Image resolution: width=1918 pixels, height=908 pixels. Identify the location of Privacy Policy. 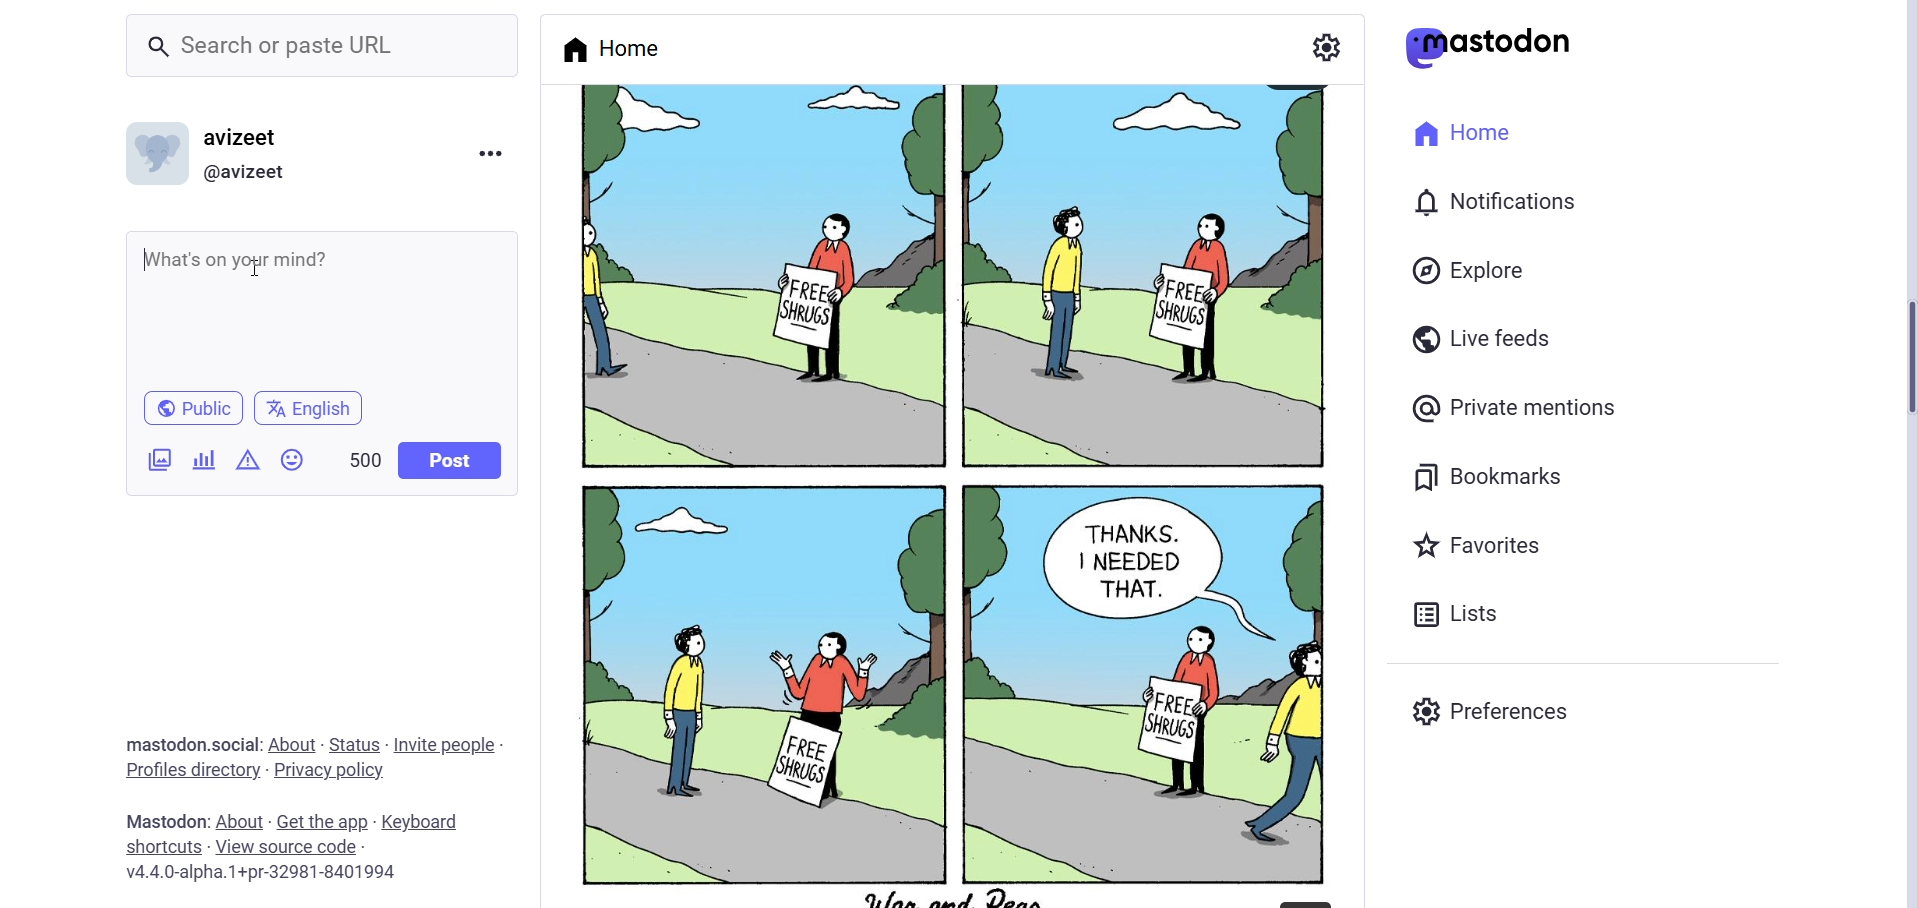
(329, 771).